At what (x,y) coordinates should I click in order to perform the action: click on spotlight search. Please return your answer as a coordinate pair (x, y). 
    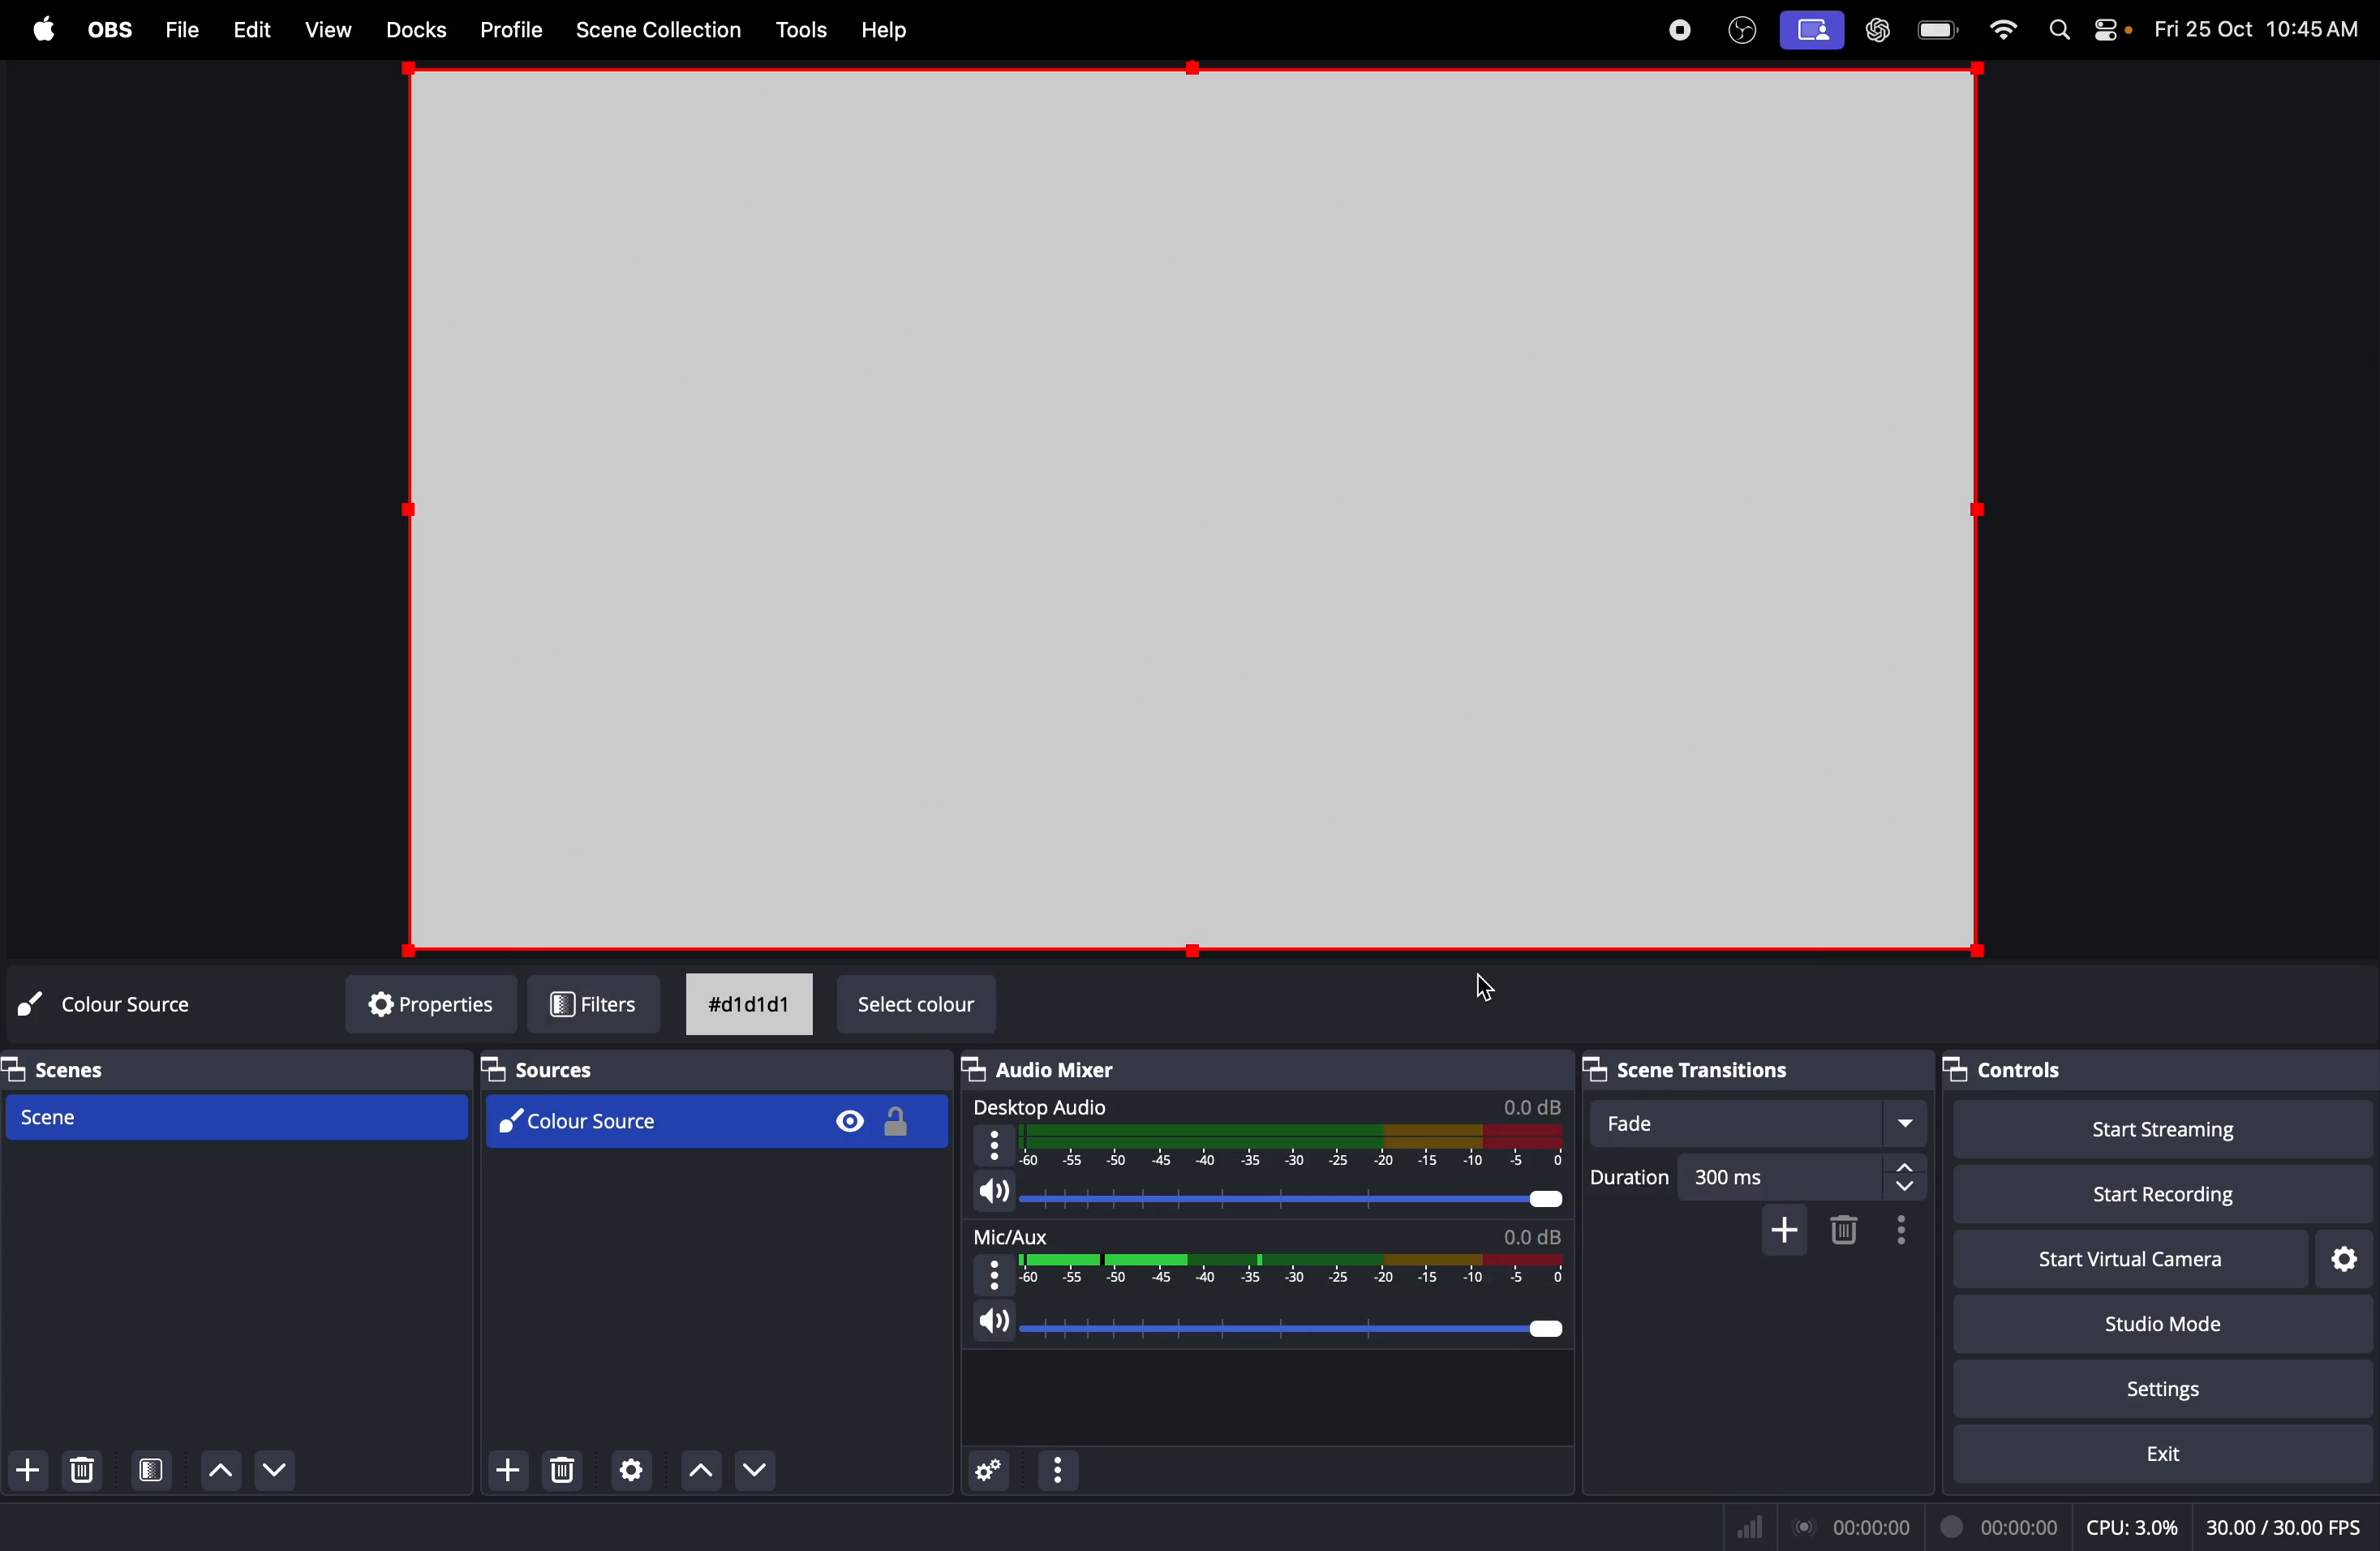
    Looking at the image, I should click on (2060, 33).